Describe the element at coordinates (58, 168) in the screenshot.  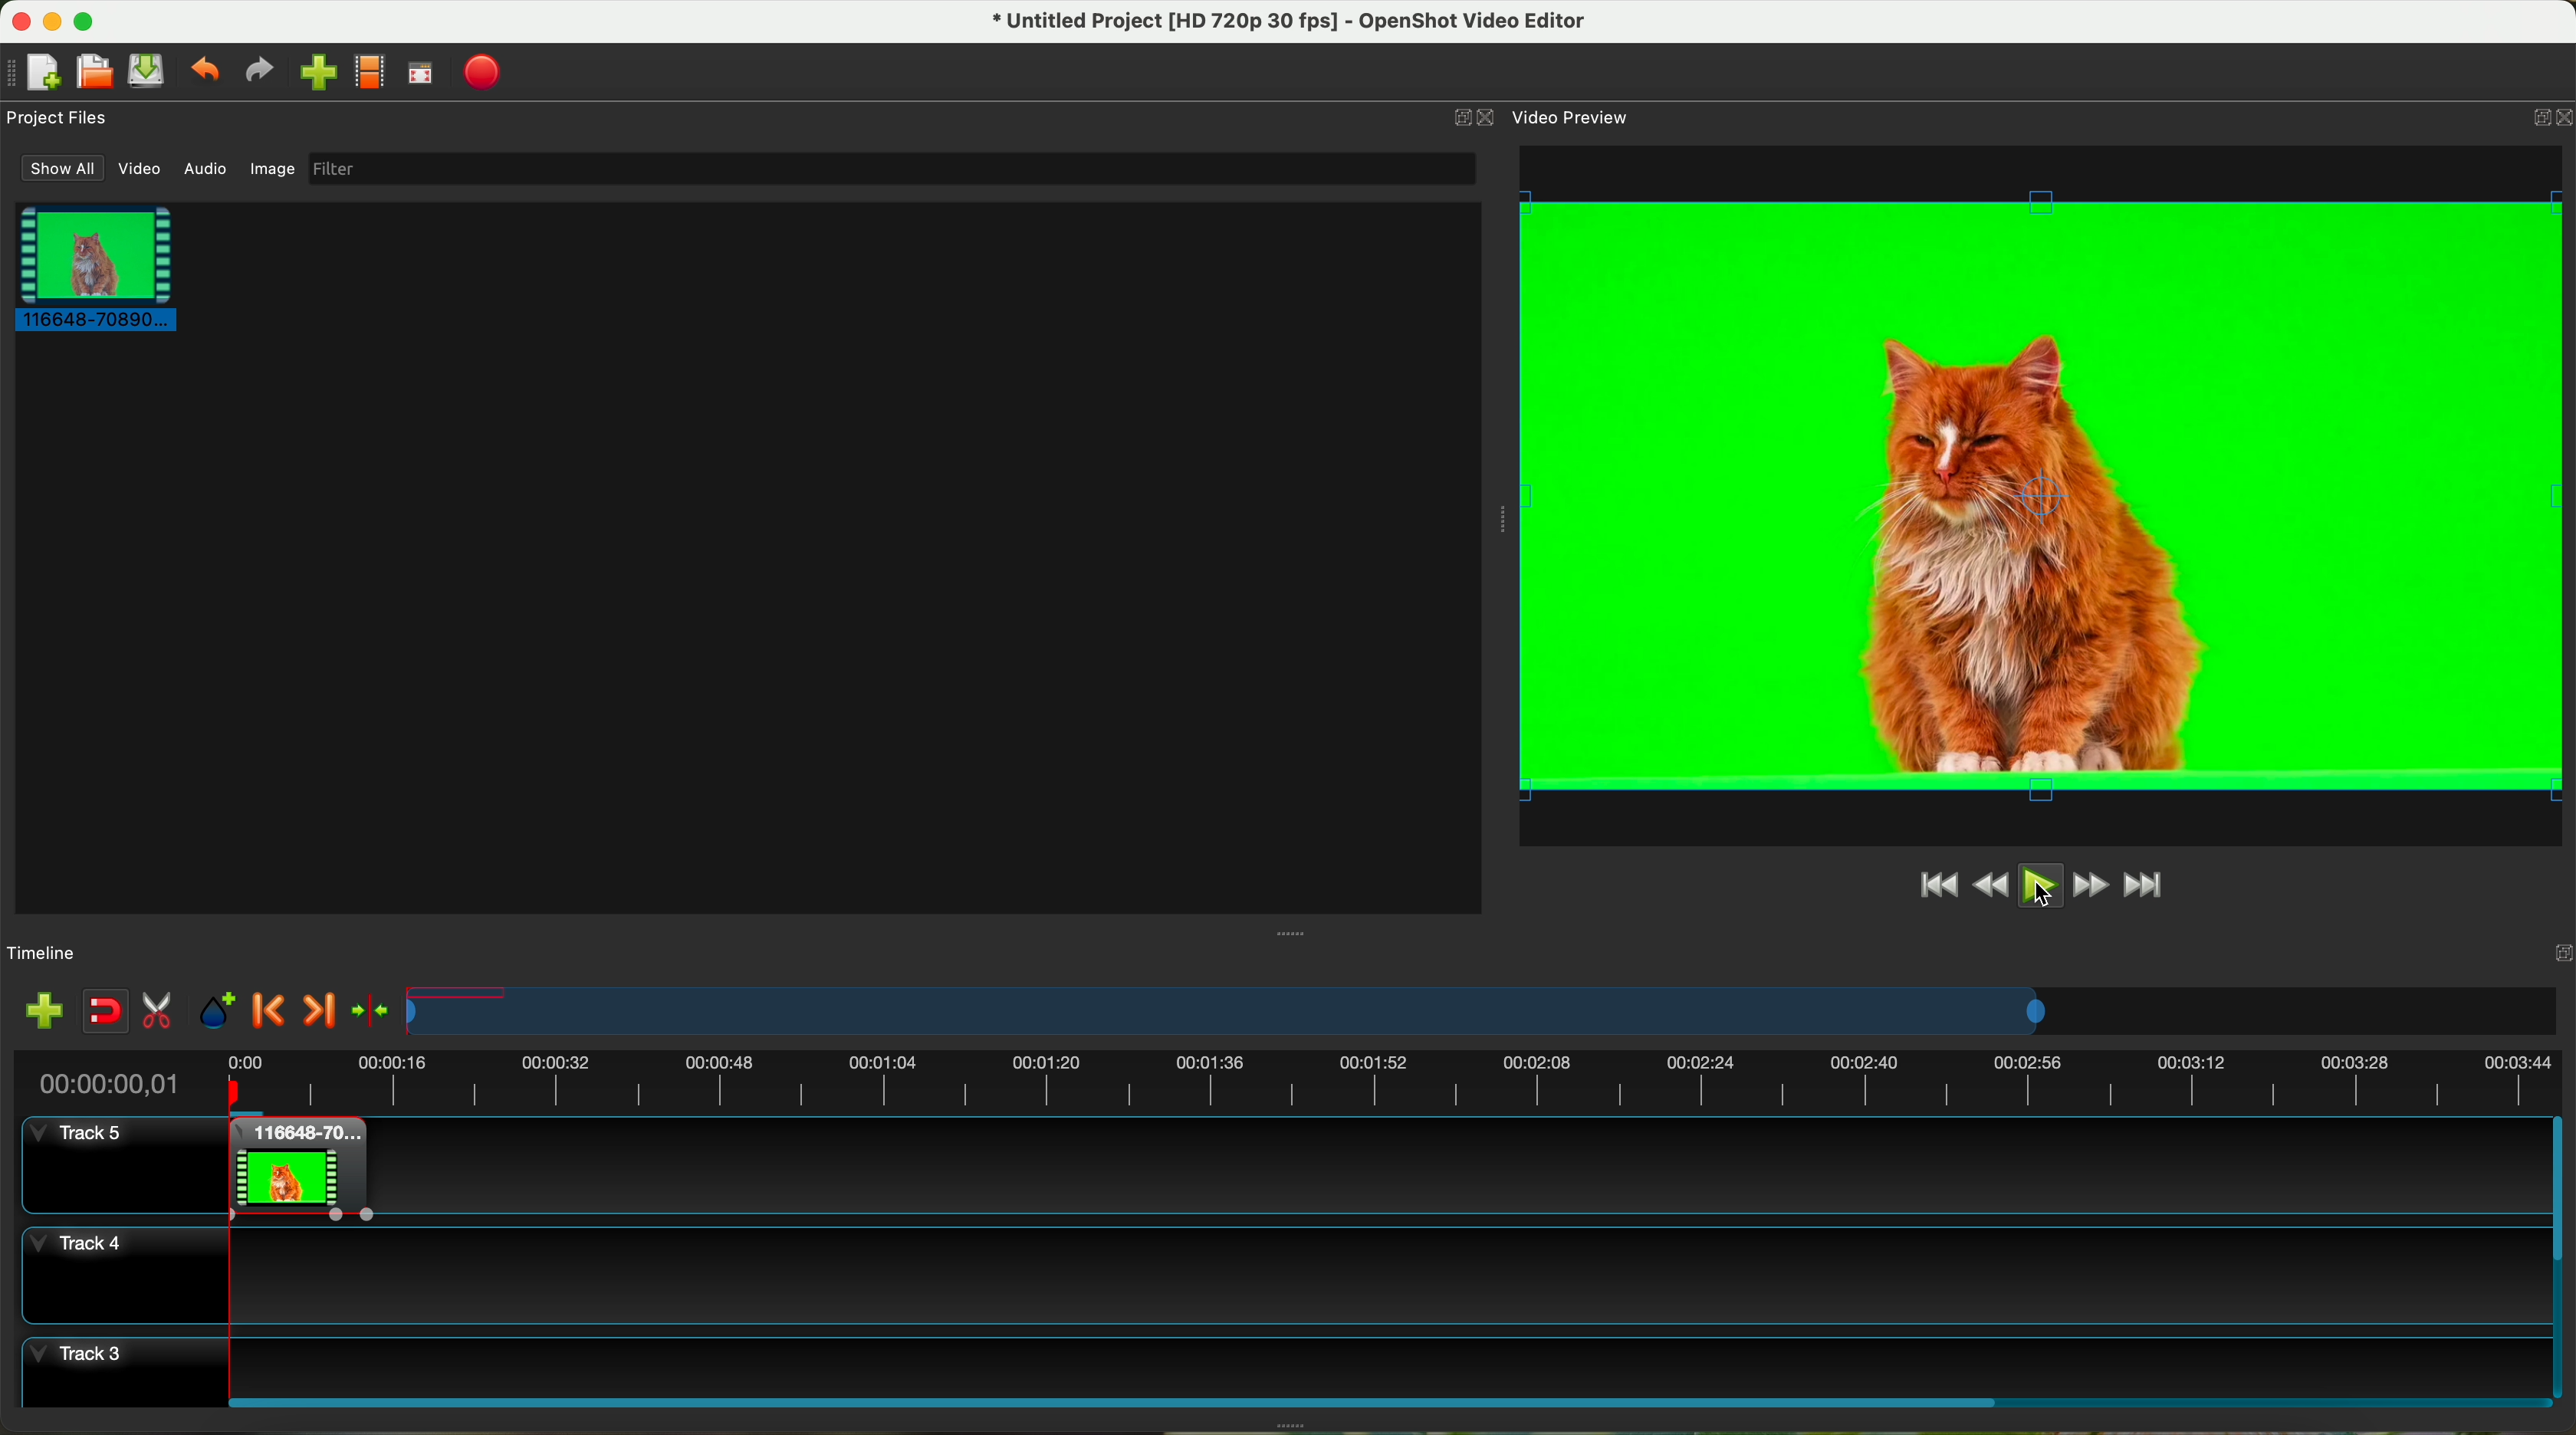
I see `show all` at that location.